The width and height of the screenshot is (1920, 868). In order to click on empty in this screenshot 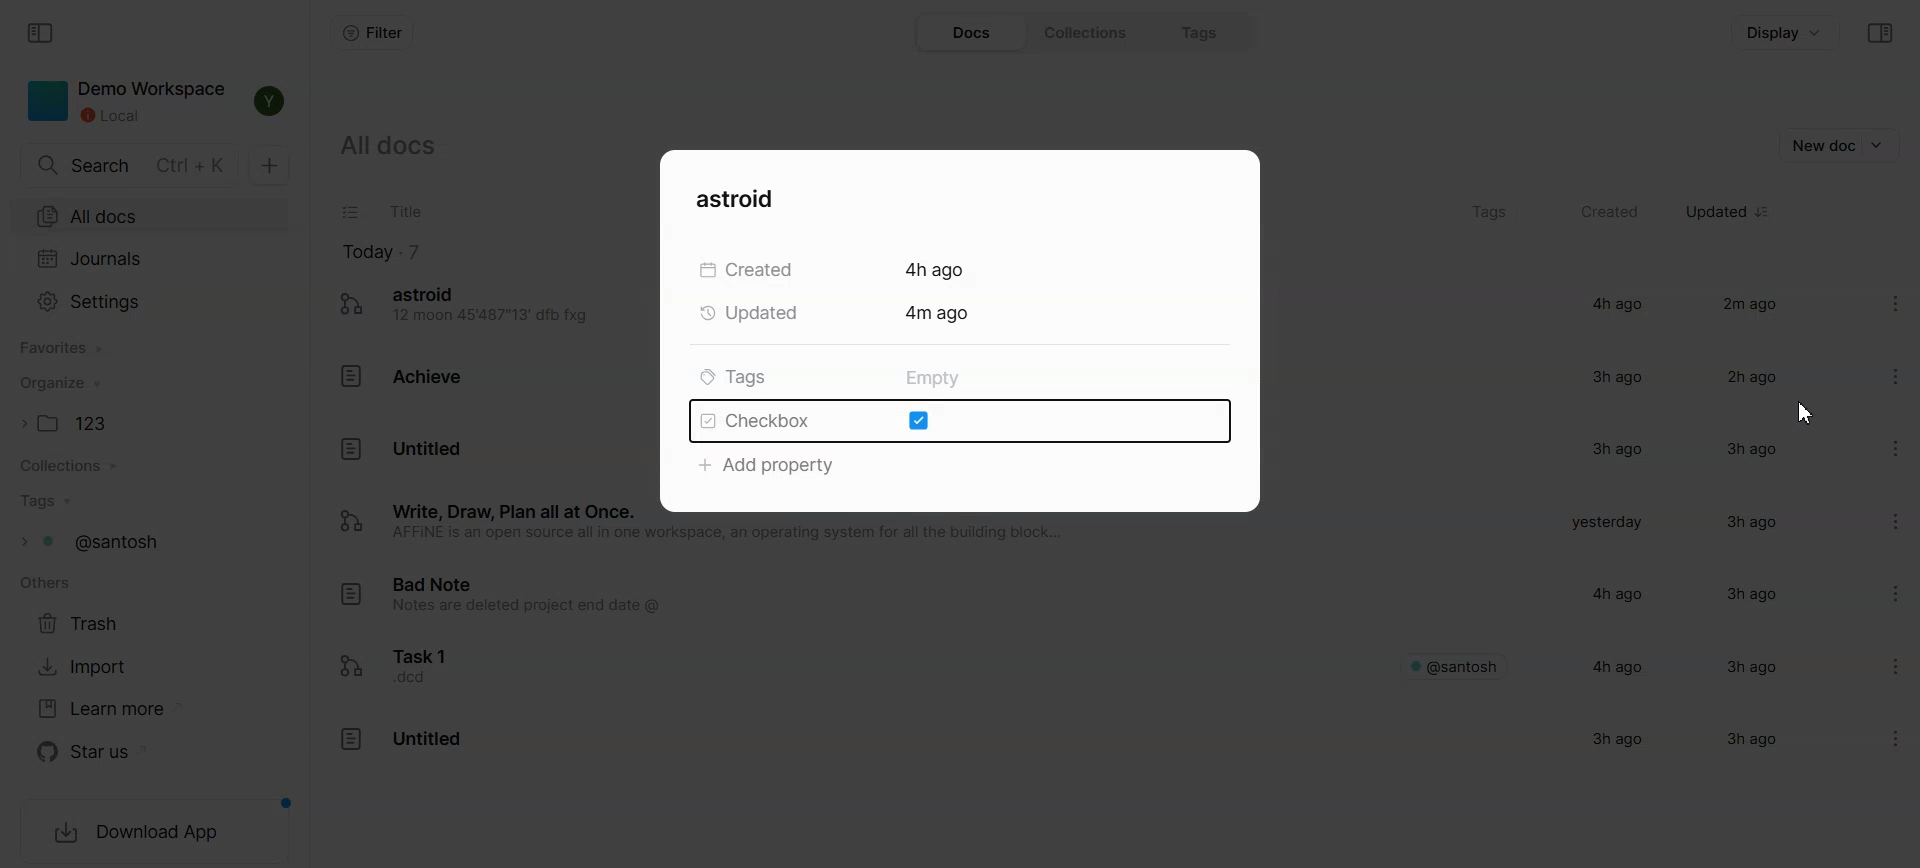, I will do `click(931, 379)`.